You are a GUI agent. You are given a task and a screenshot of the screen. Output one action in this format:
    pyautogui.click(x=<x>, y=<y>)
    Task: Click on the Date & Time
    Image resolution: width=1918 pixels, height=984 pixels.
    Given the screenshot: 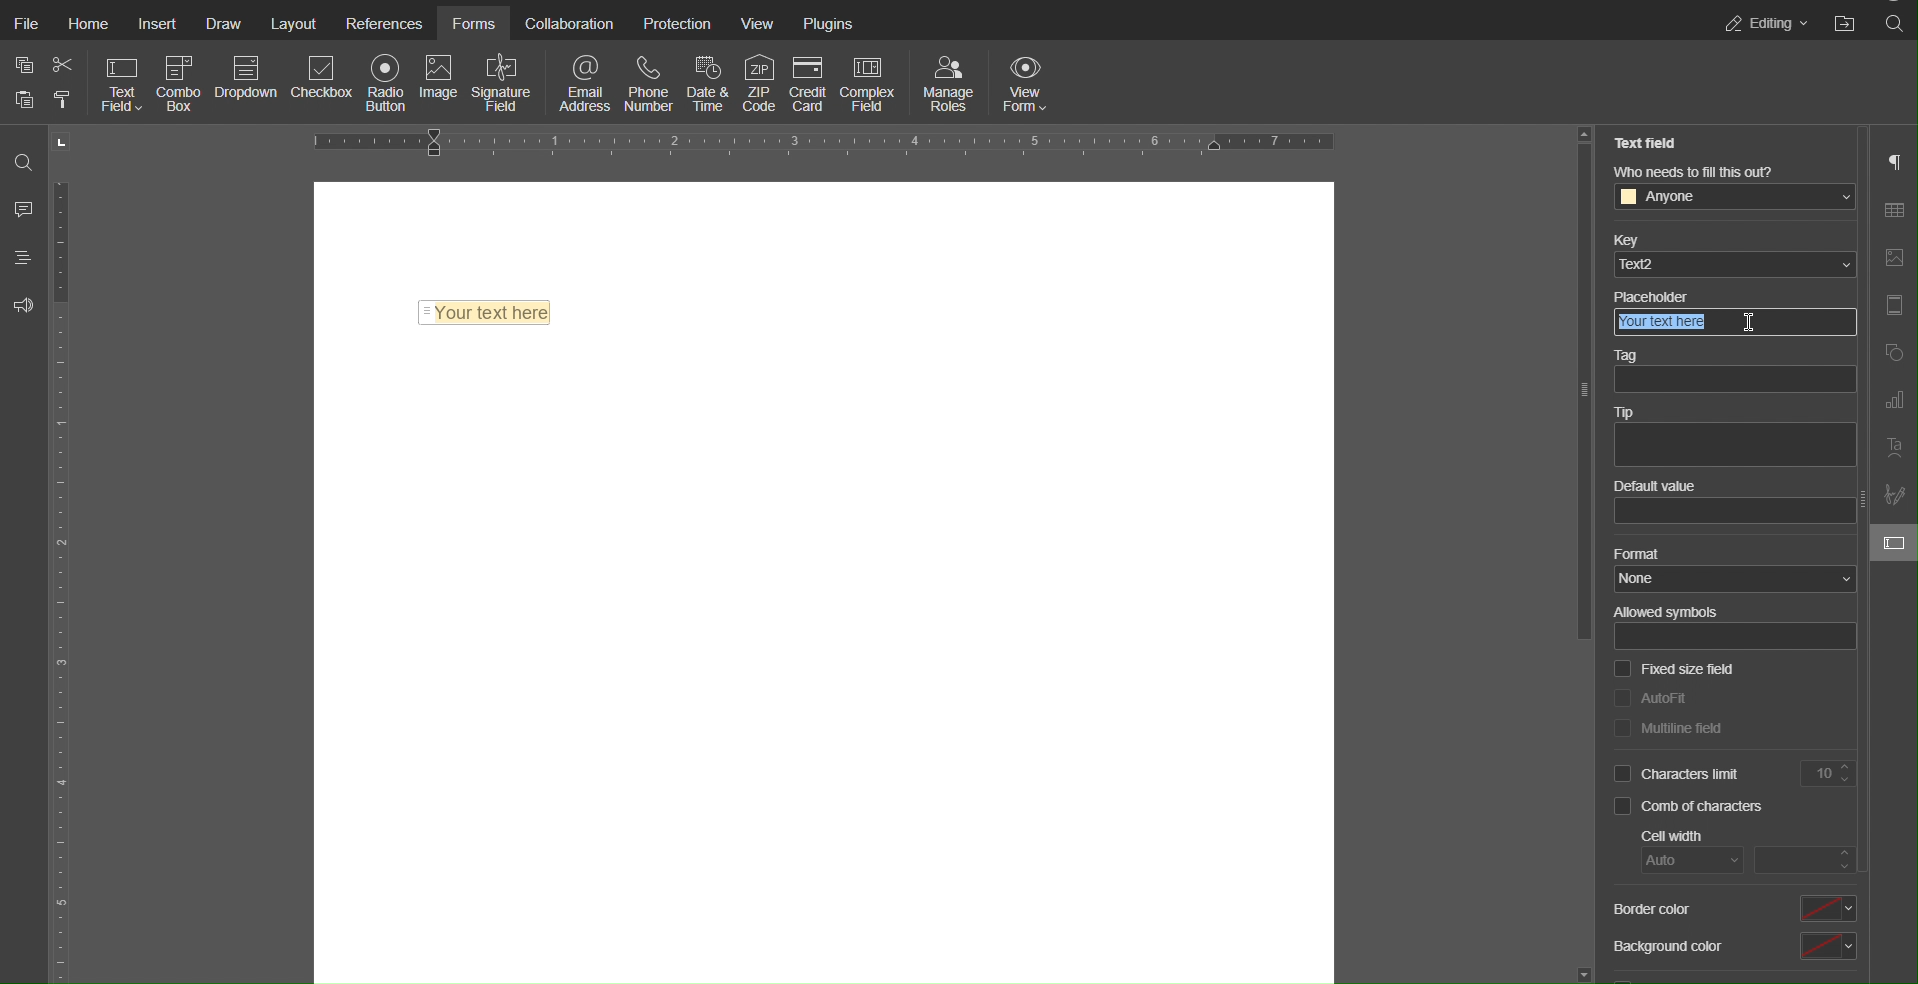 What is the action you would take?
    pyautogui.click(x=705, y=83)
    